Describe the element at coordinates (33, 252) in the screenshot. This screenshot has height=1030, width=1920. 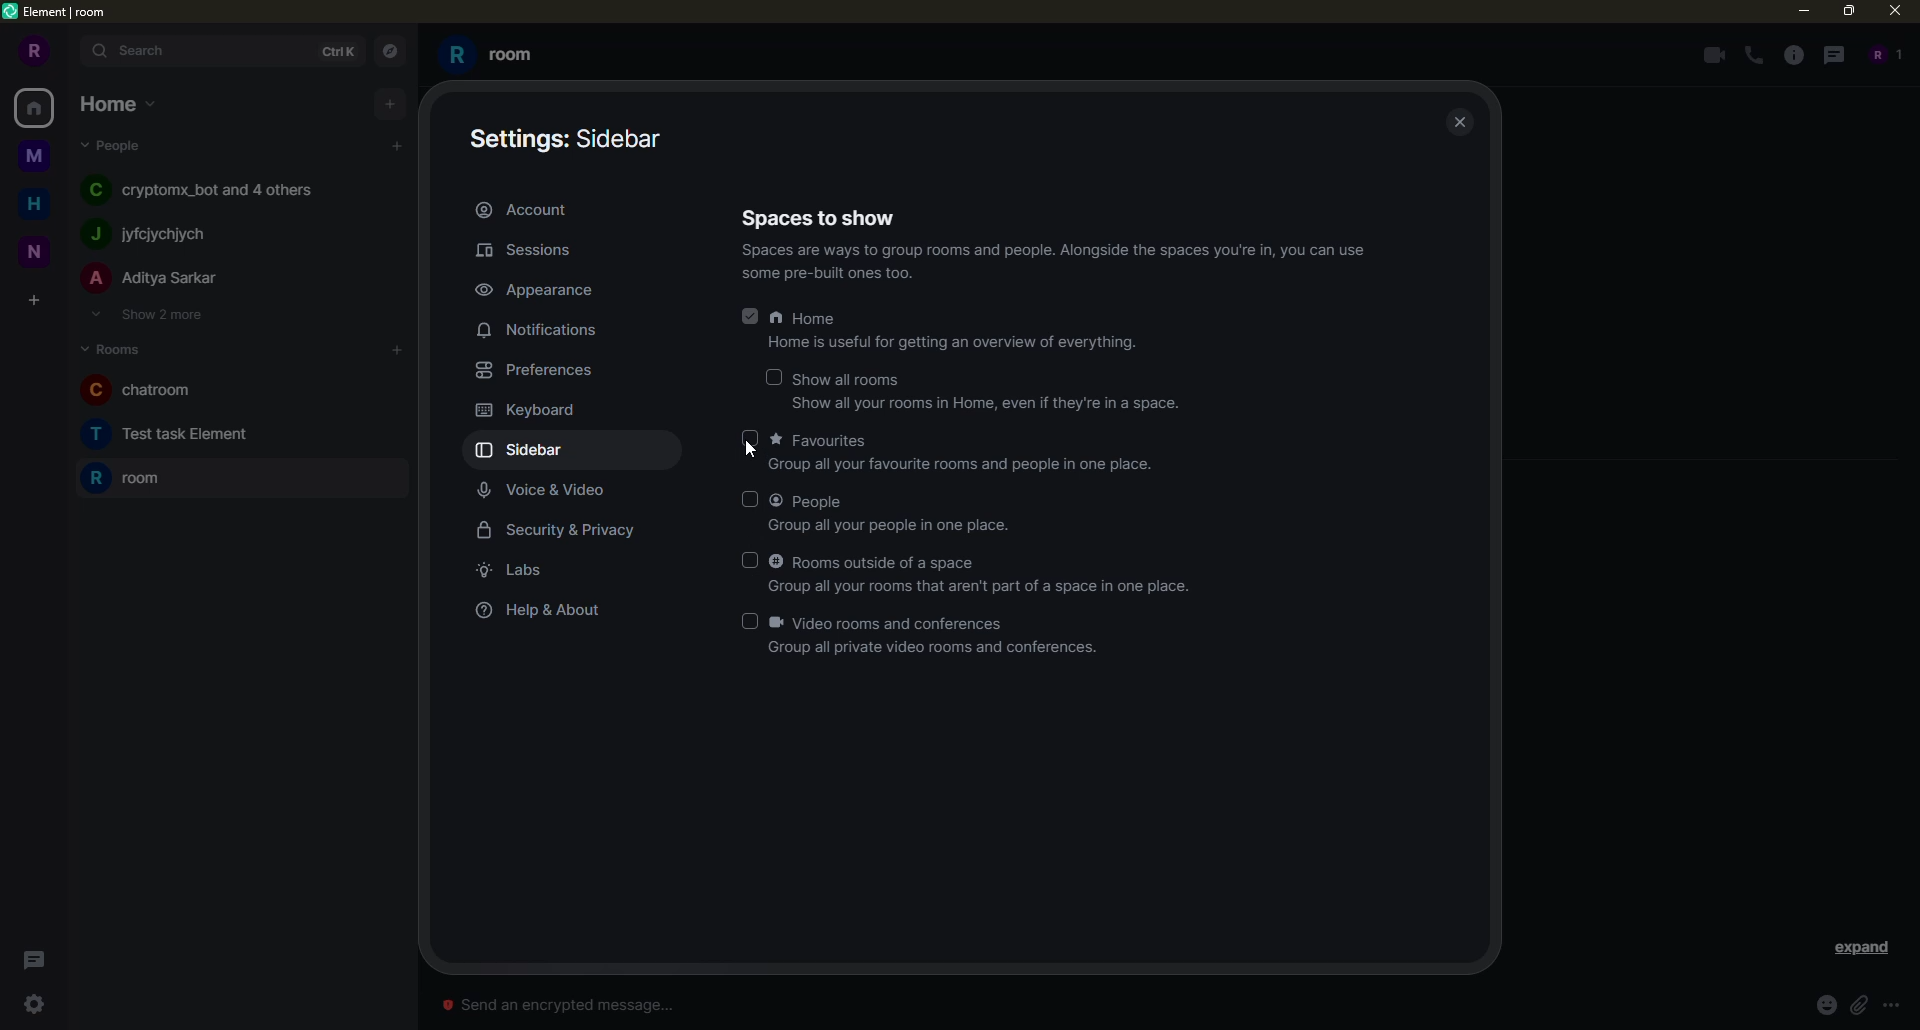
I see `n` at that location.